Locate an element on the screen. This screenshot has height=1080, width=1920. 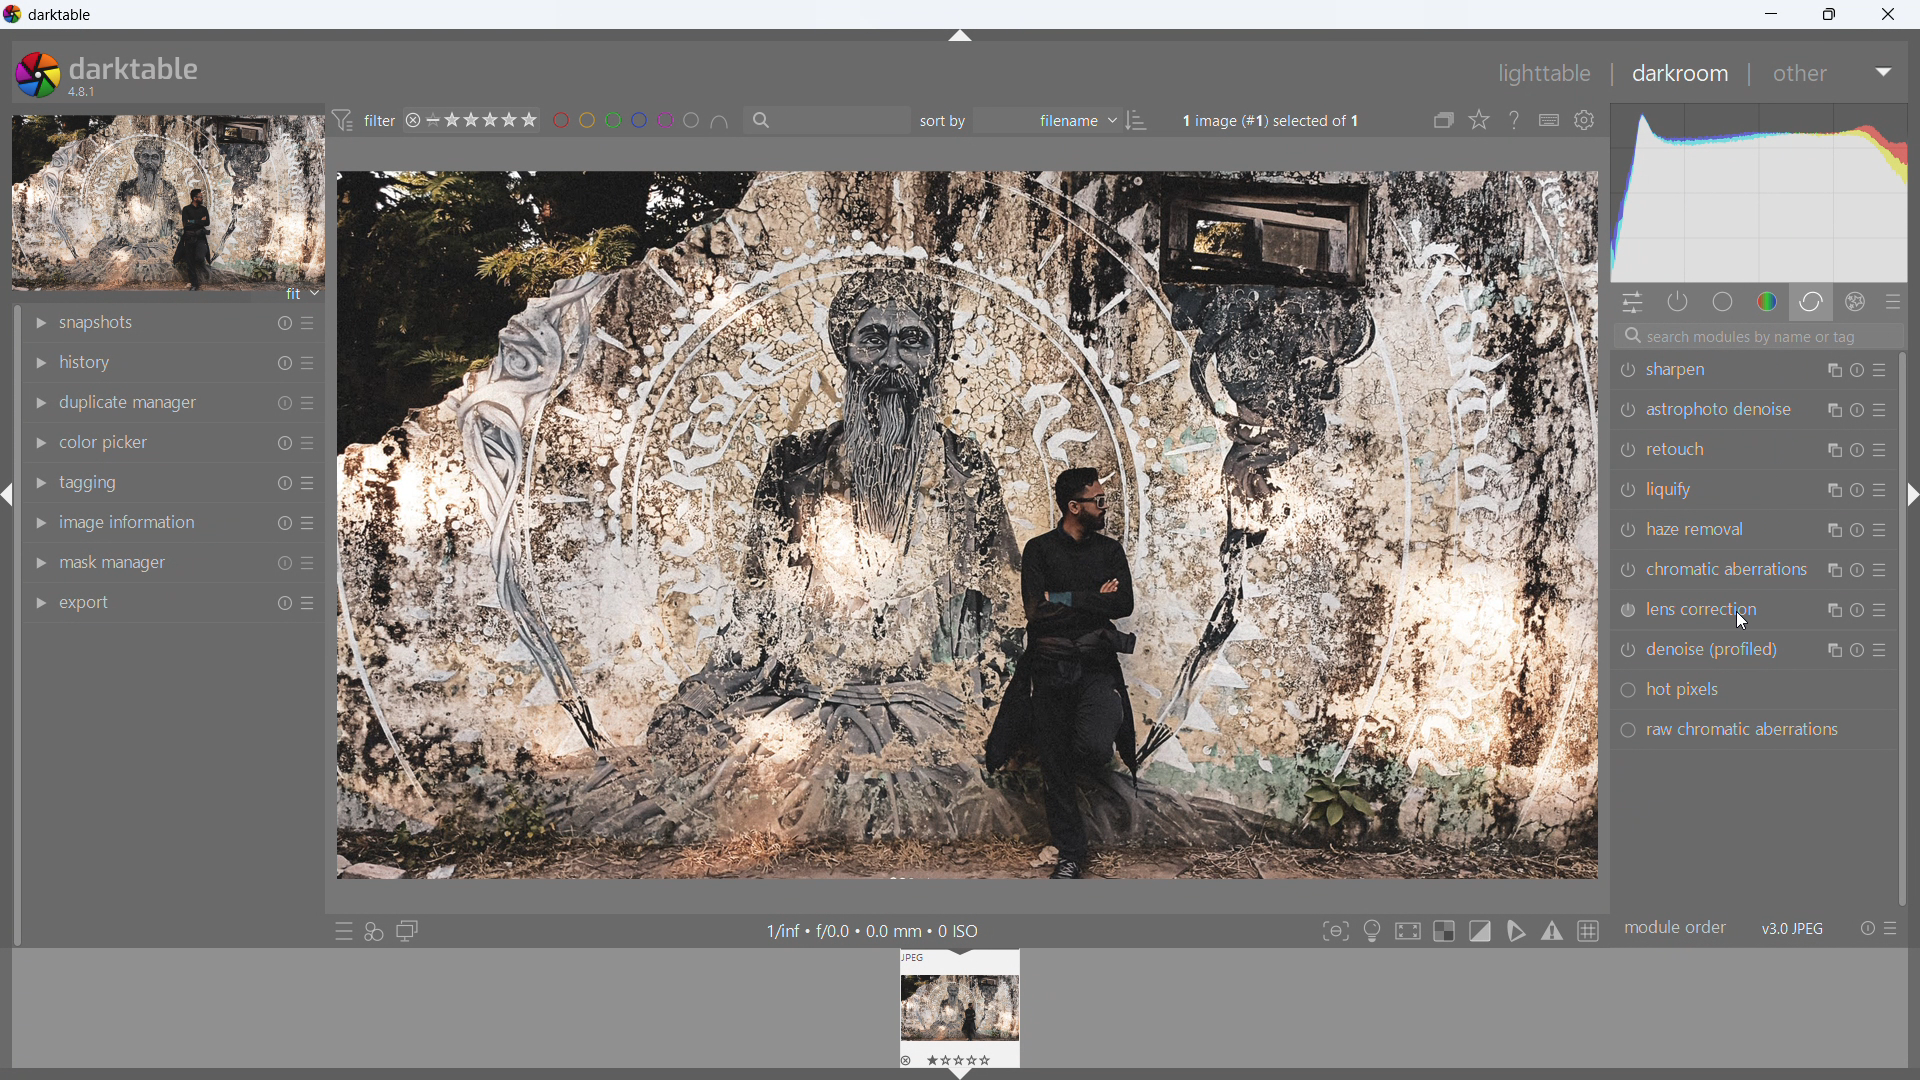
show module is located at coordinates (40, 481).